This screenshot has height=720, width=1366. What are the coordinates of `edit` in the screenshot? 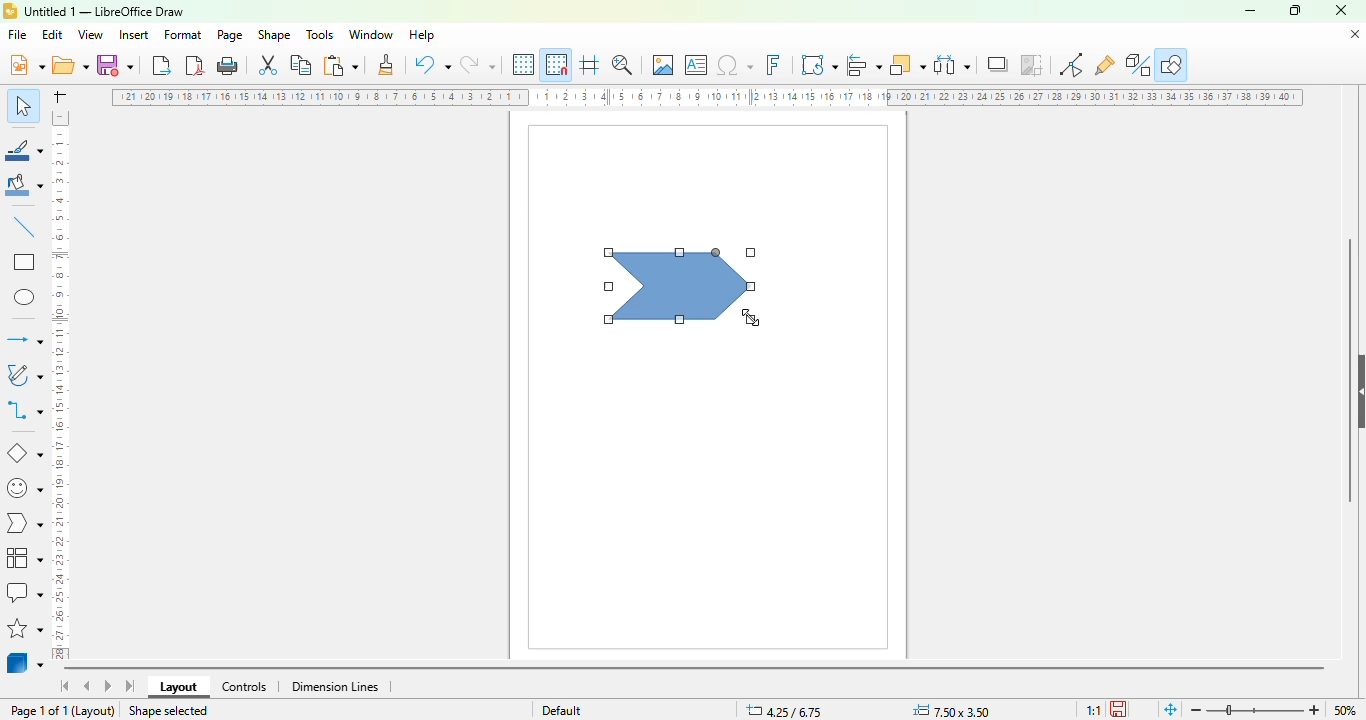 It's located at (52, 35).